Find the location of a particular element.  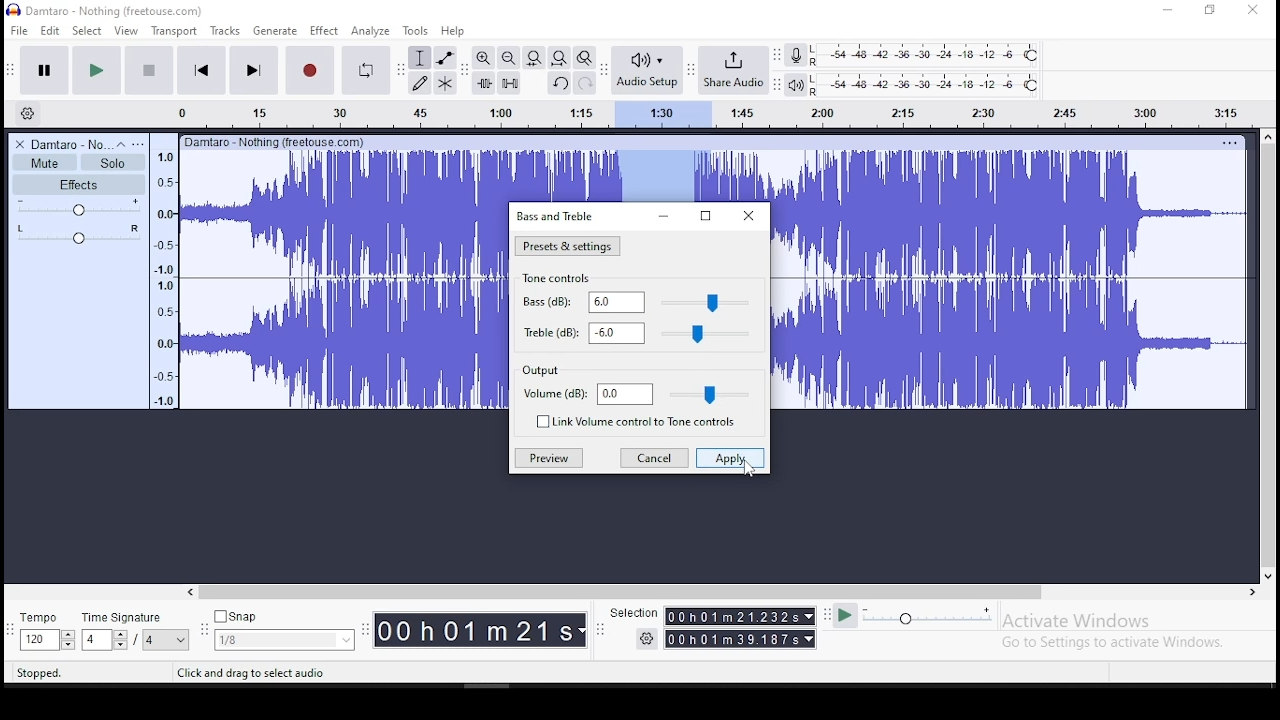

pan is located at coordinates (79, 234).